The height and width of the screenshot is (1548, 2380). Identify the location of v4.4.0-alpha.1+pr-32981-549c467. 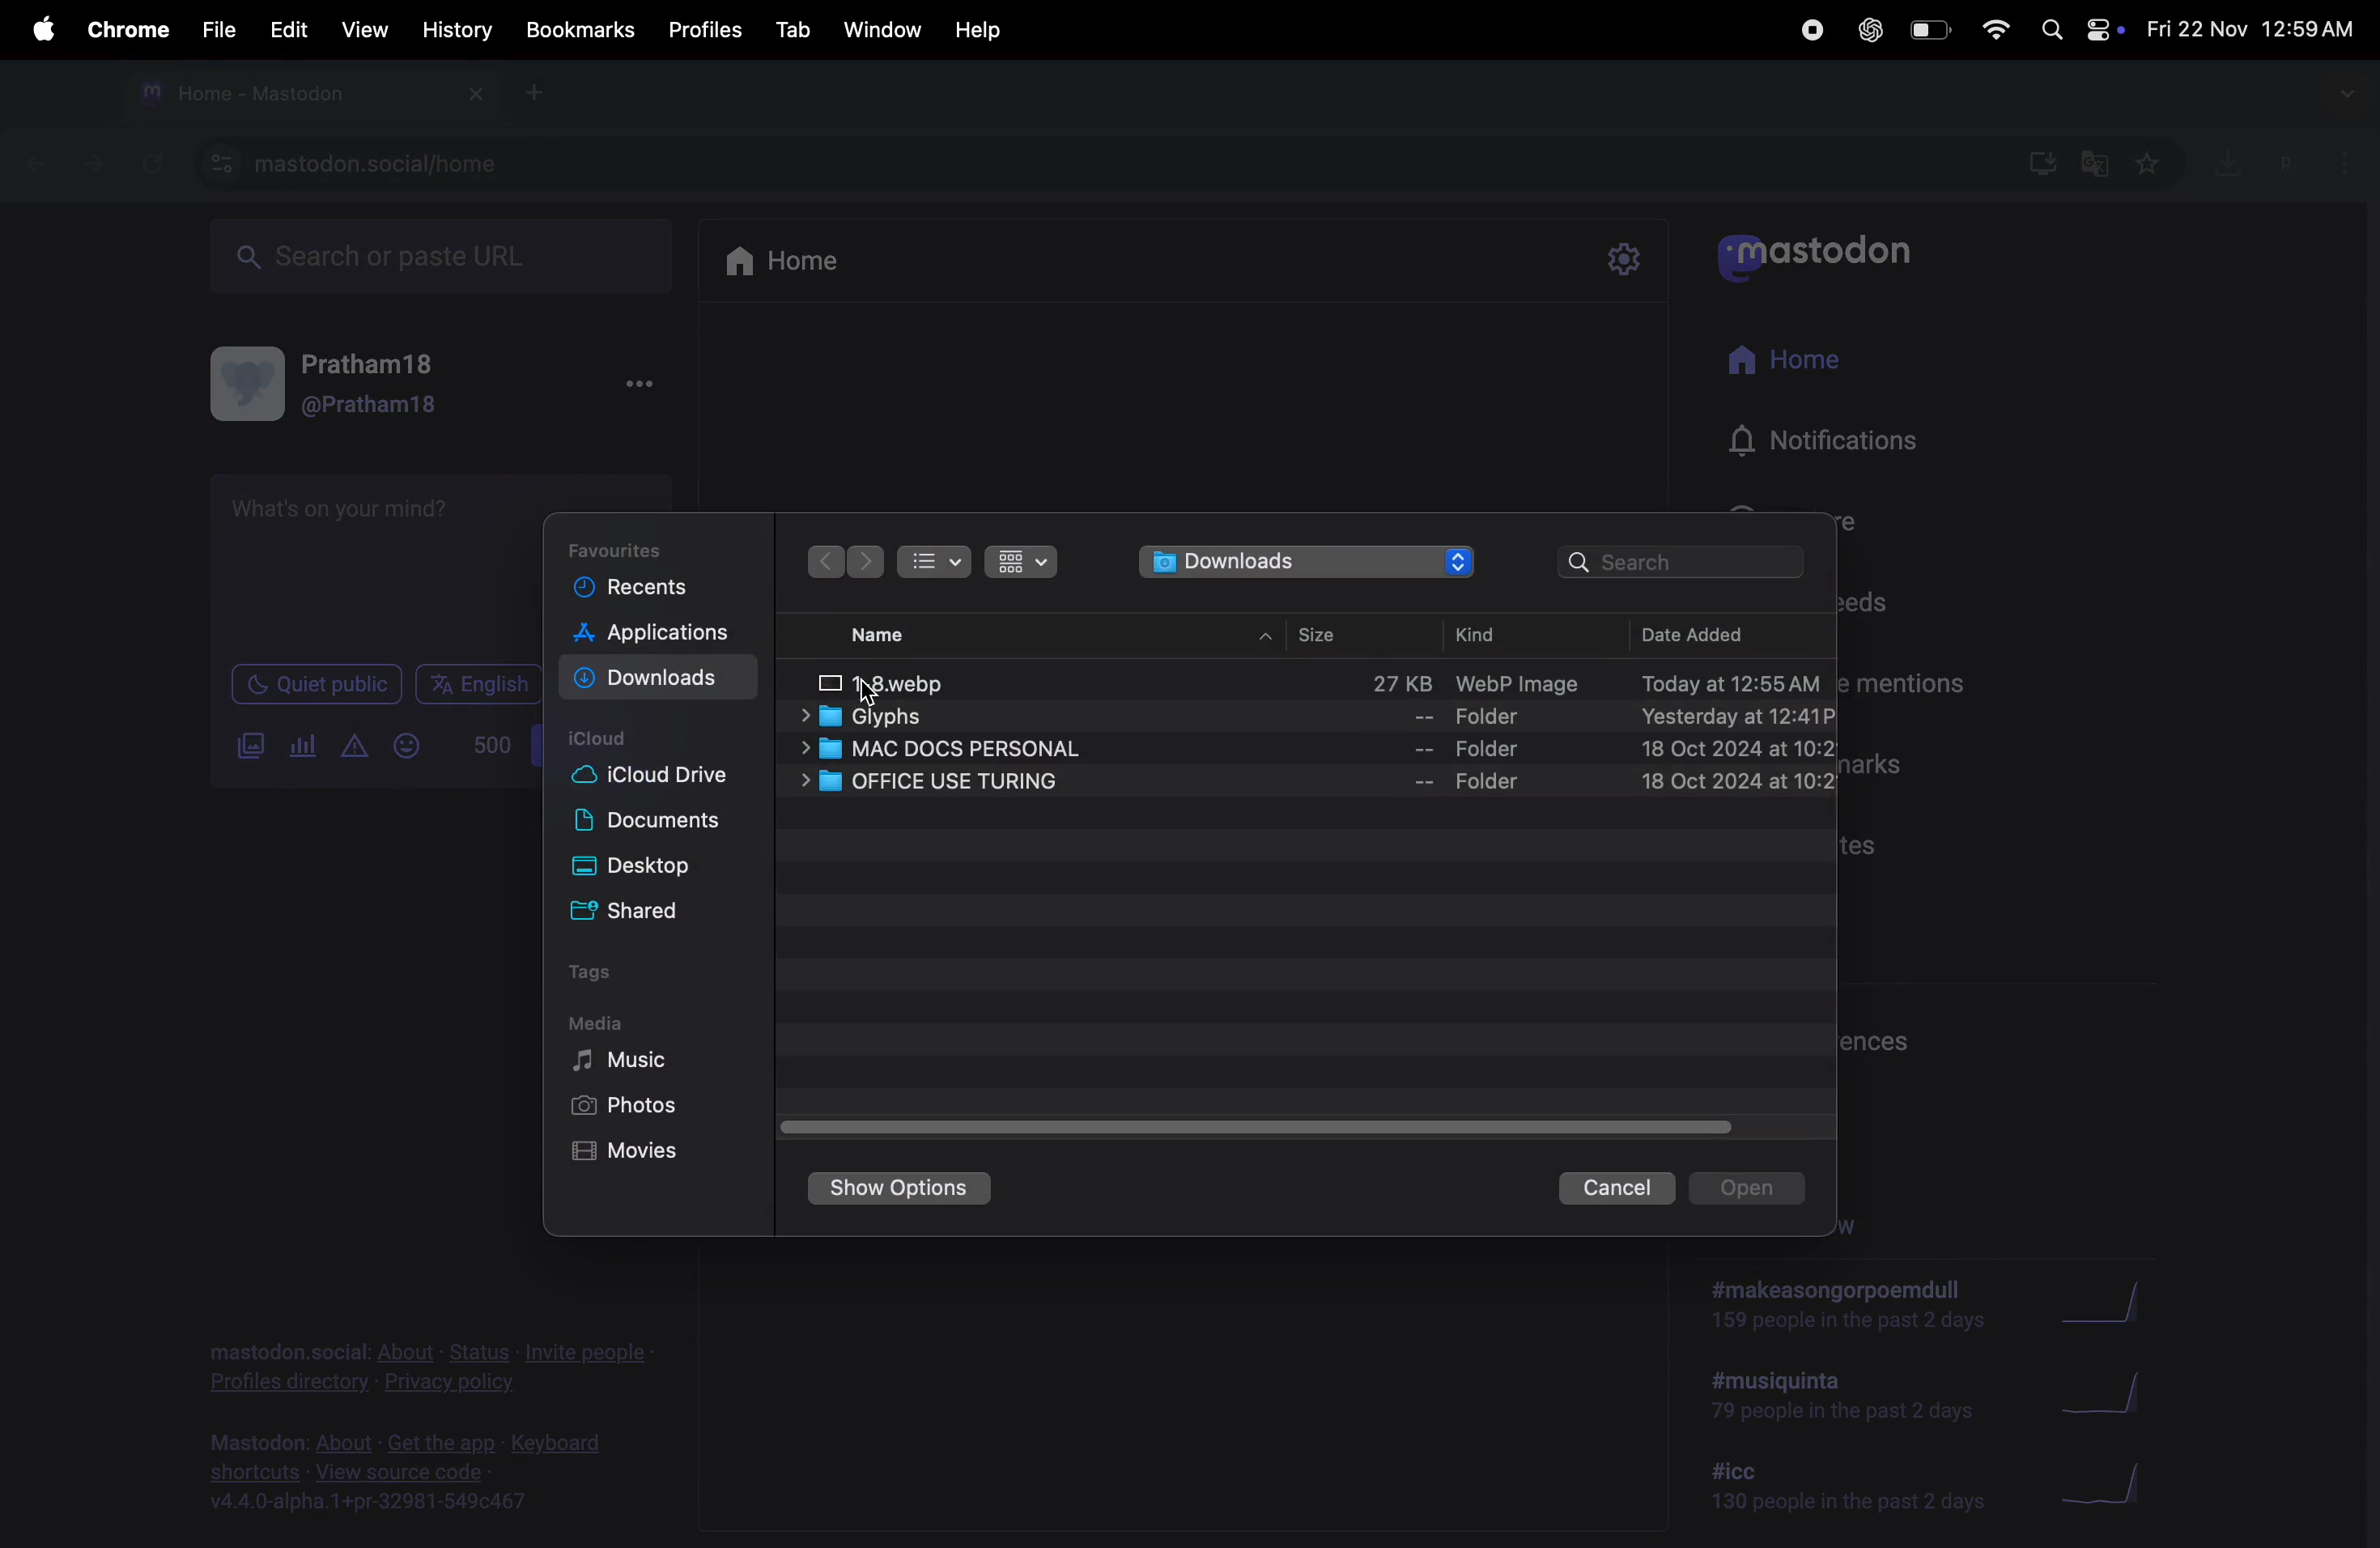
(368, 1503).